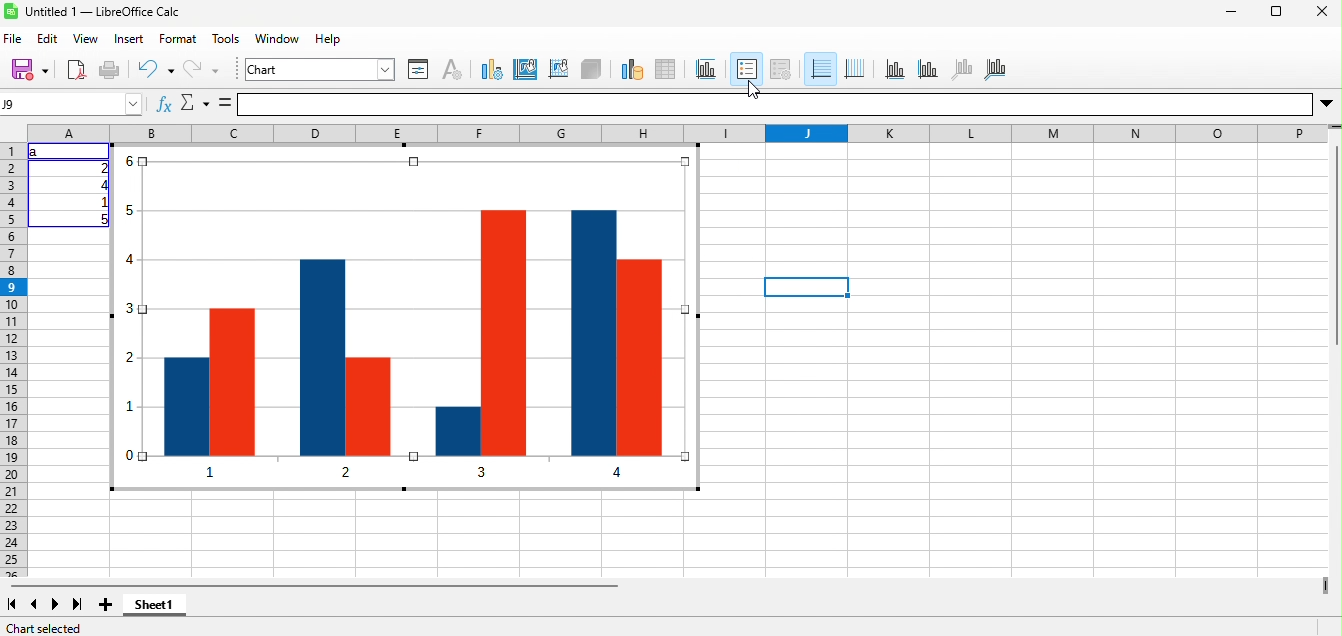  I want to click on column headings, so click(678, 133).